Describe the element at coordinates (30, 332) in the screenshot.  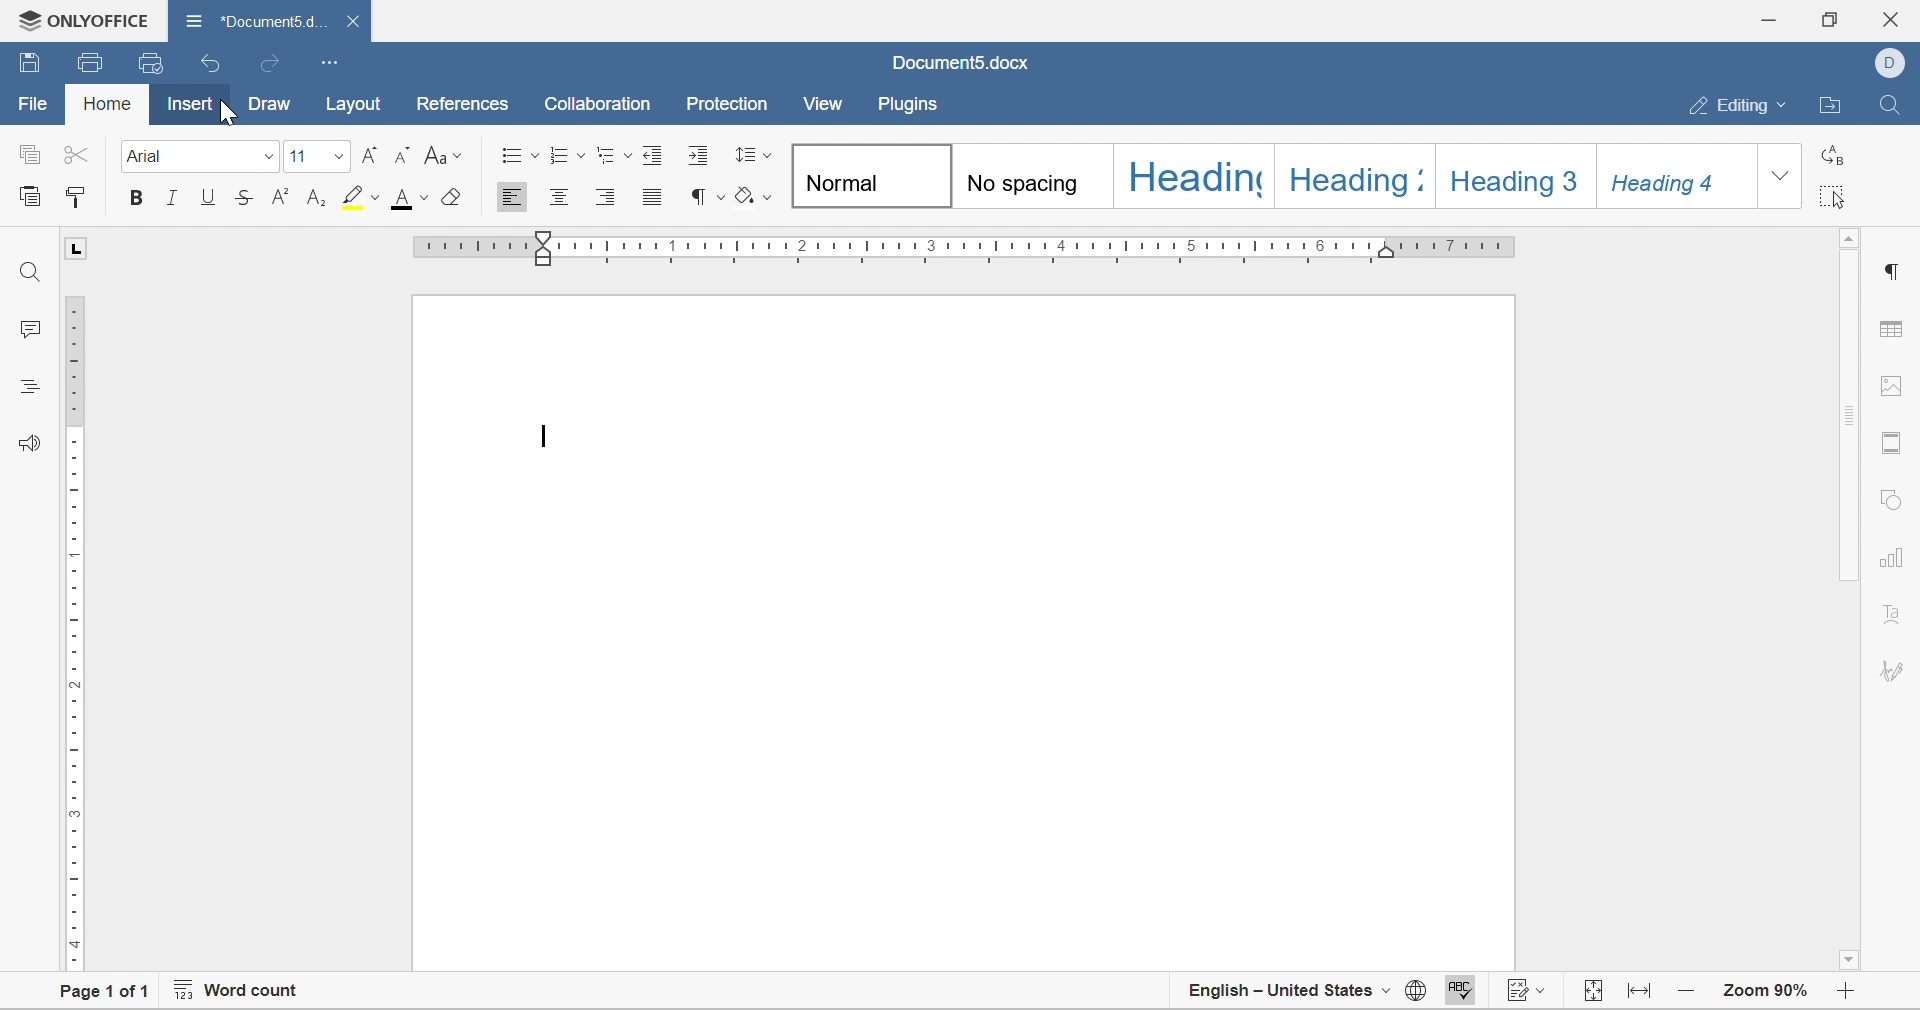
I see `comments` at that location.